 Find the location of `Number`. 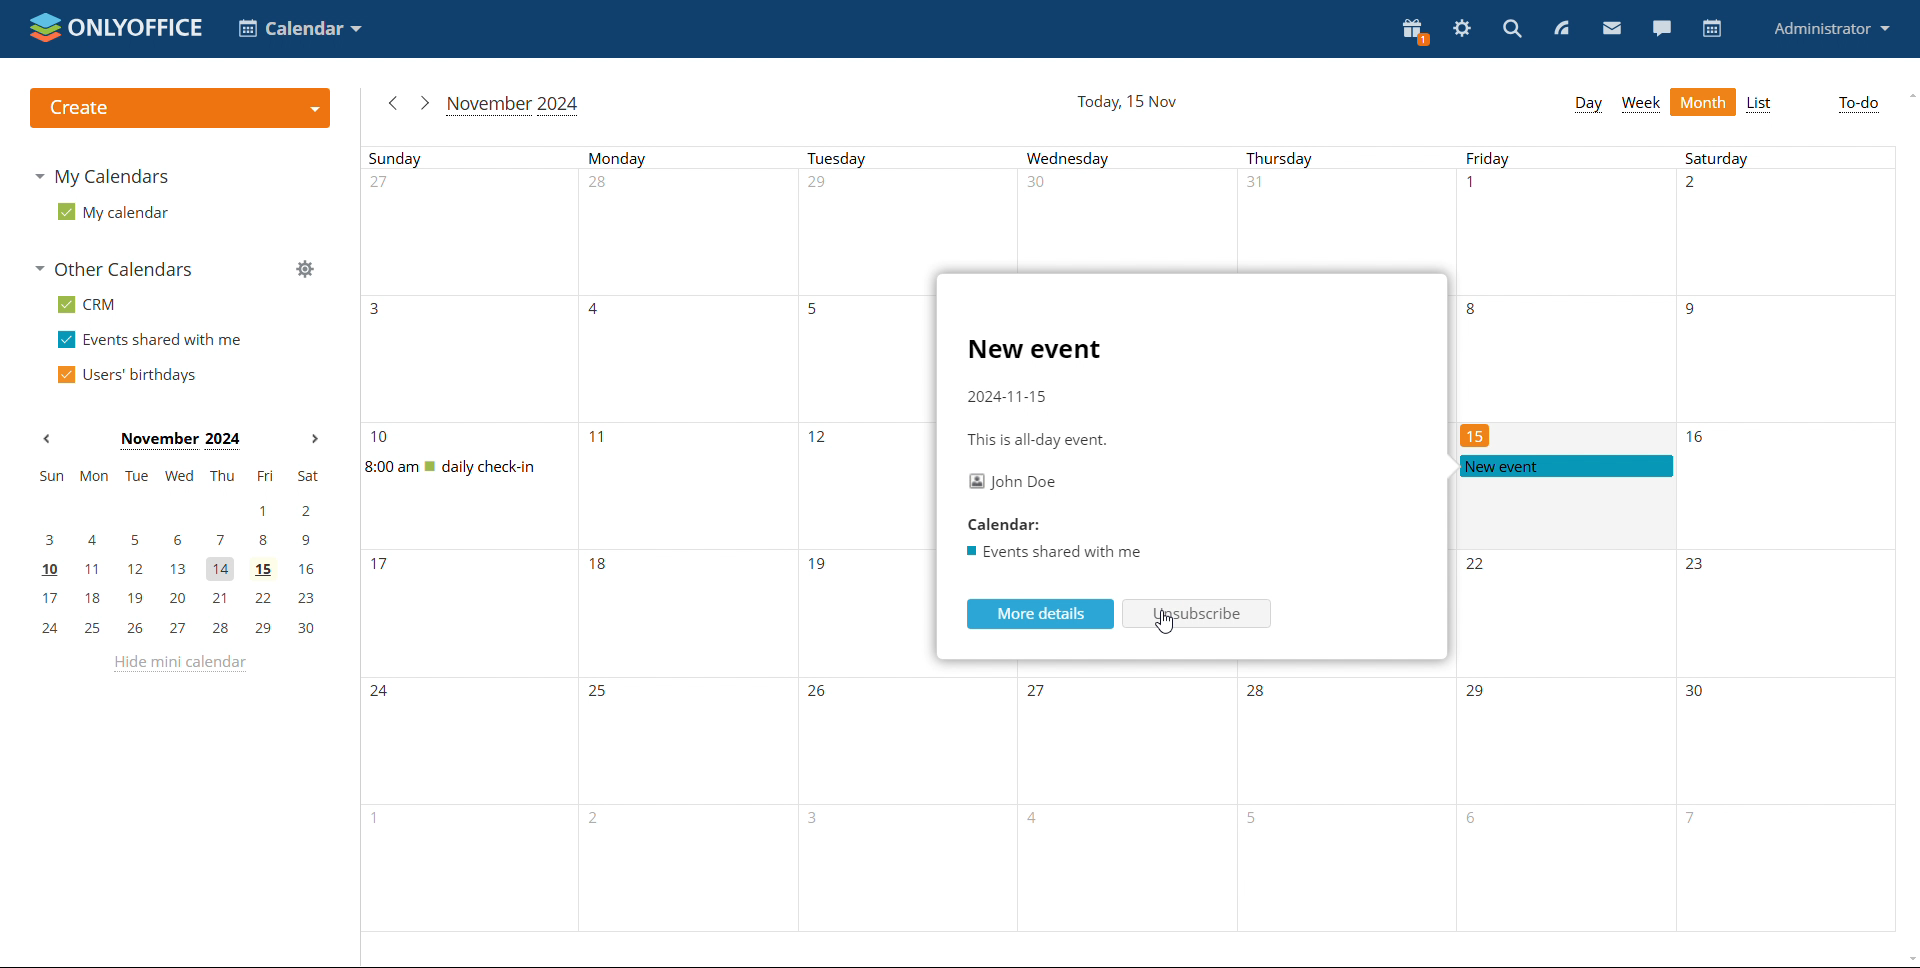

Number is located at coordinates (822, 187).